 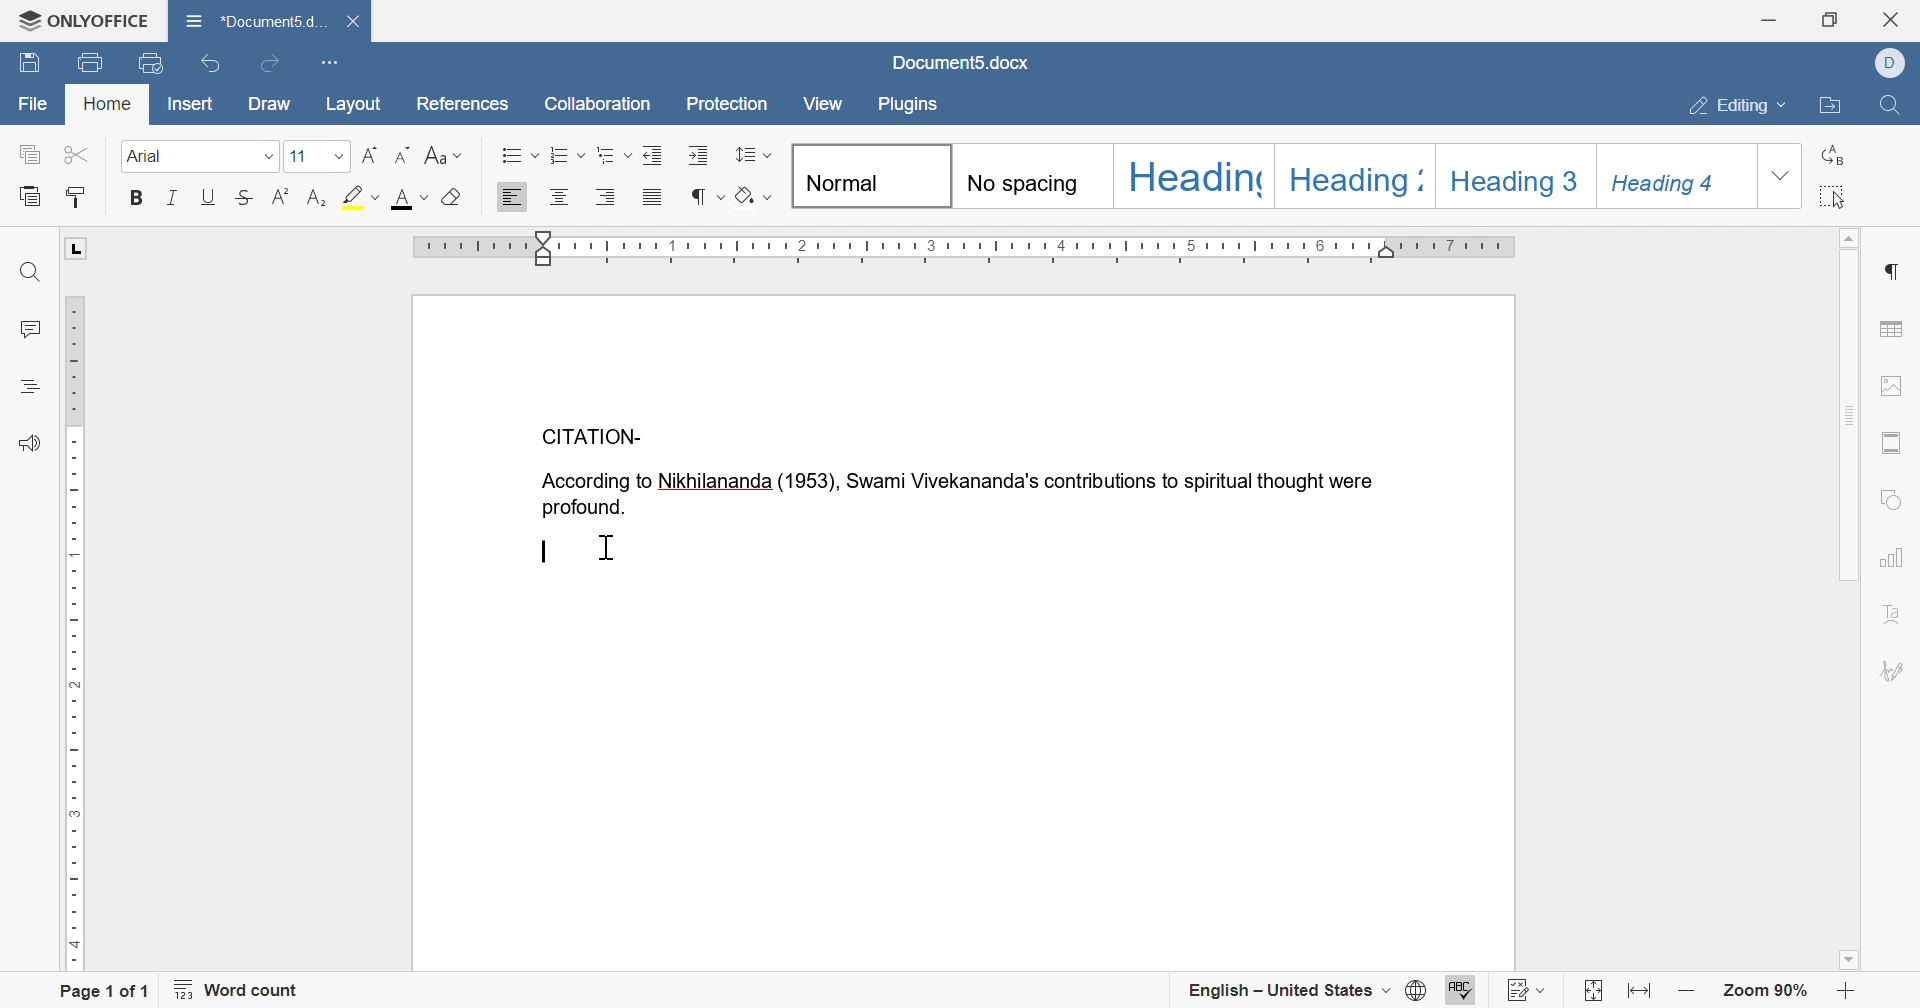 I want to click on typing cursor, so click(x=549, y=552).